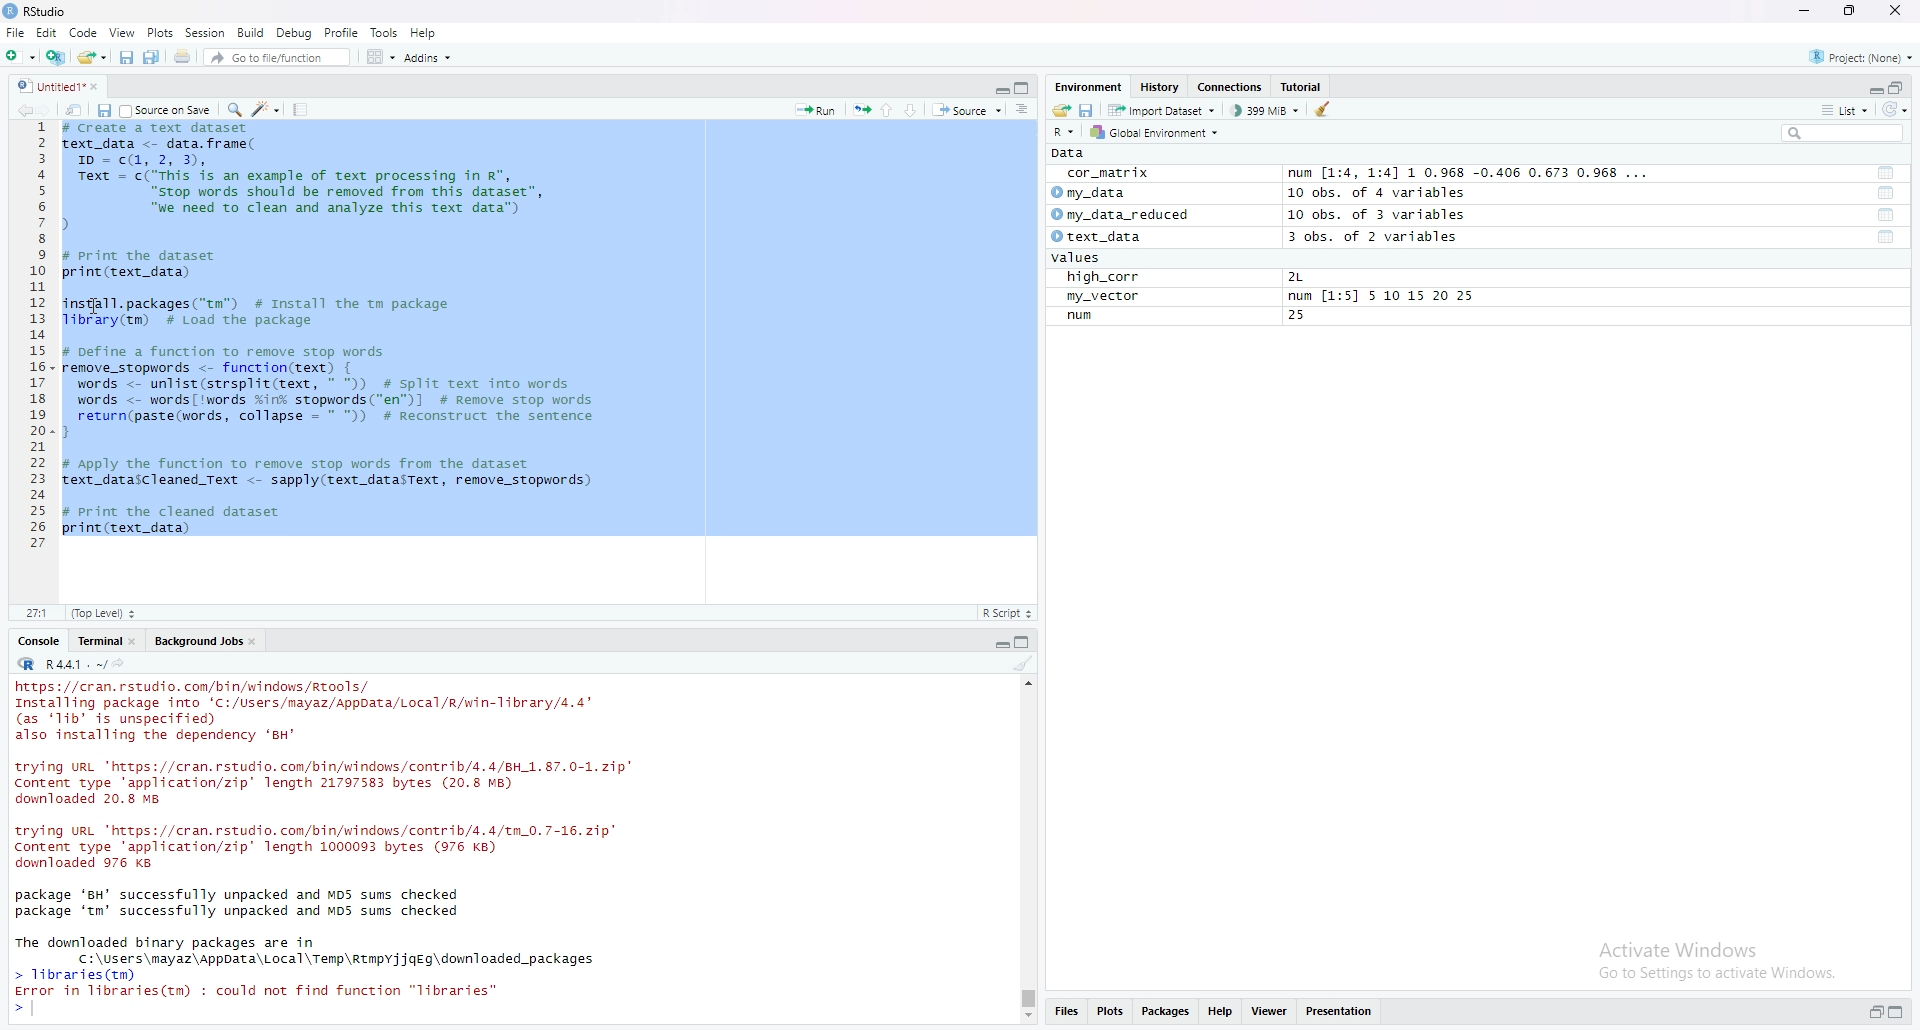 Image resolution: width=1920 pixels, height=1030 pixels. I want to click on source, so click(967, 111).